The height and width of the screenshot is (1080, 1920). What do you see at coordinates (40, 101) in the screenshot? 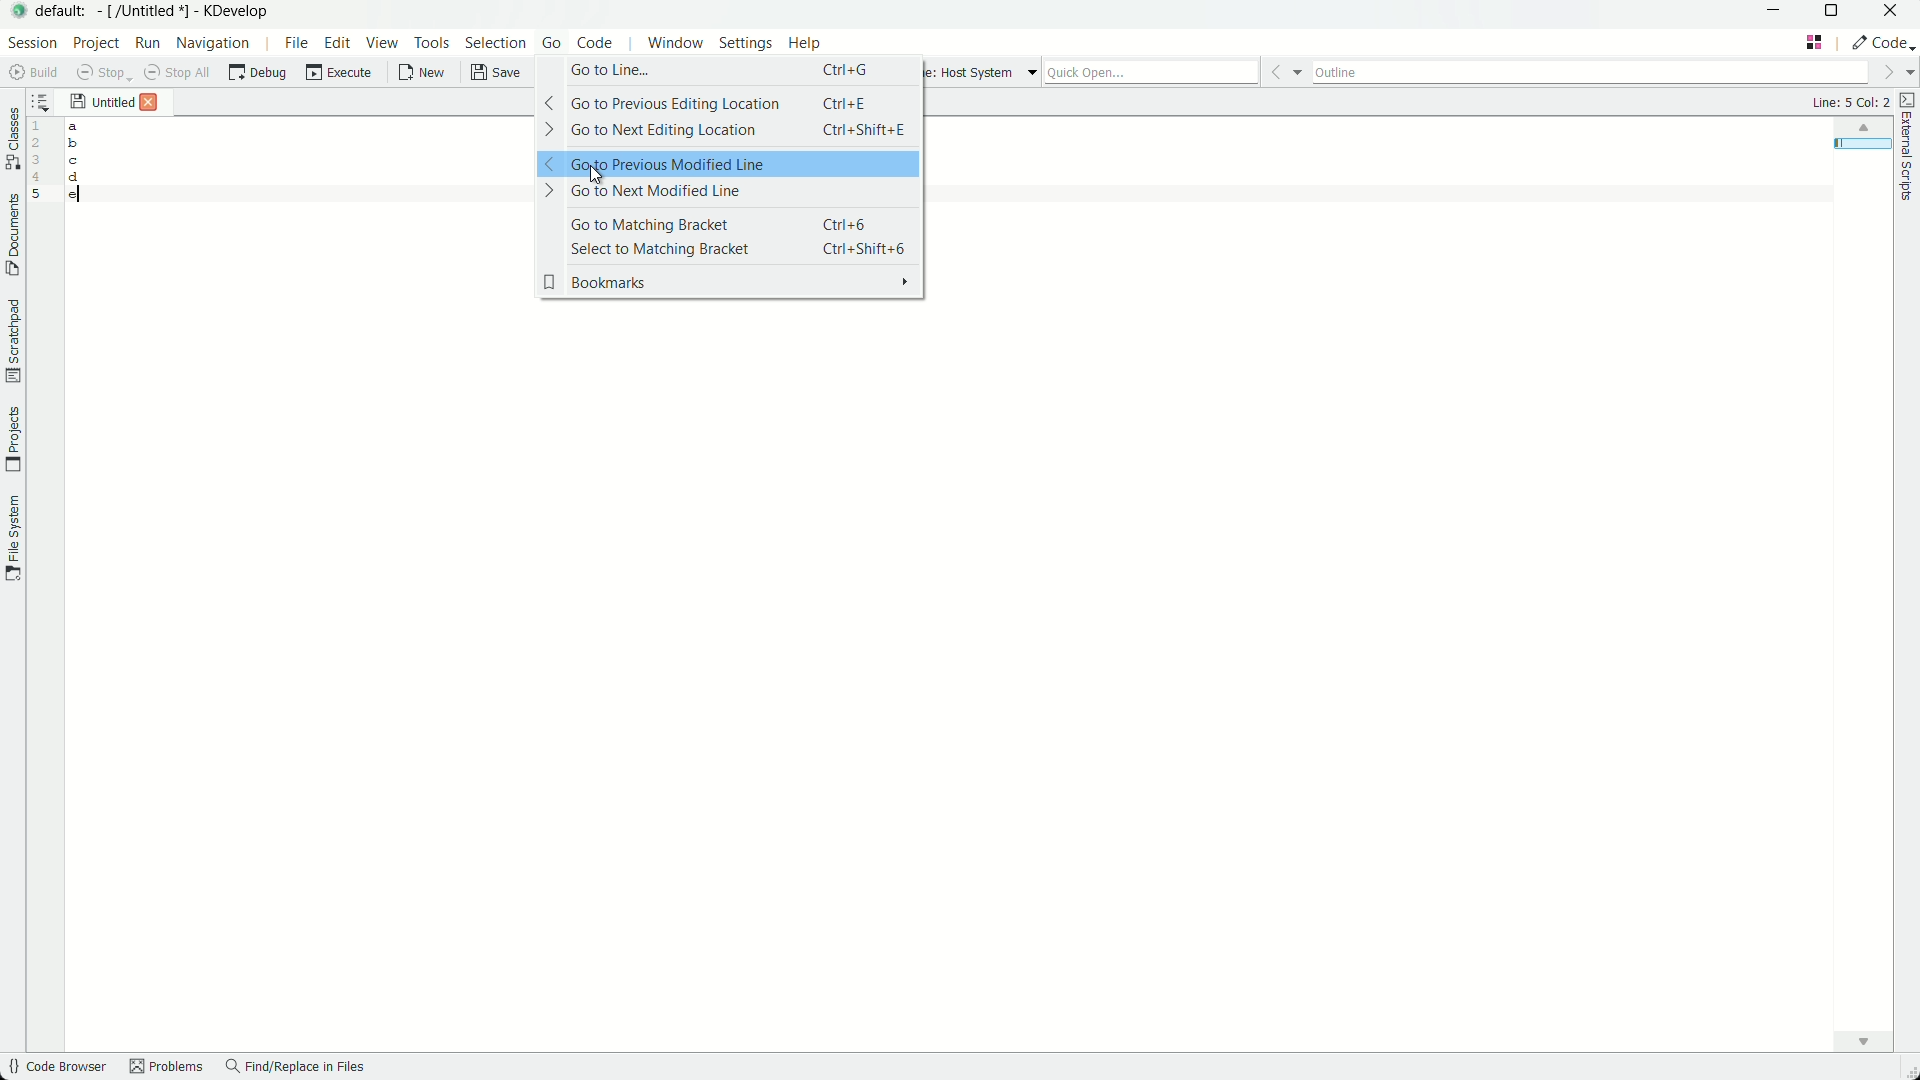
I see `sort the opened documents` at bounding box center [40, 101].